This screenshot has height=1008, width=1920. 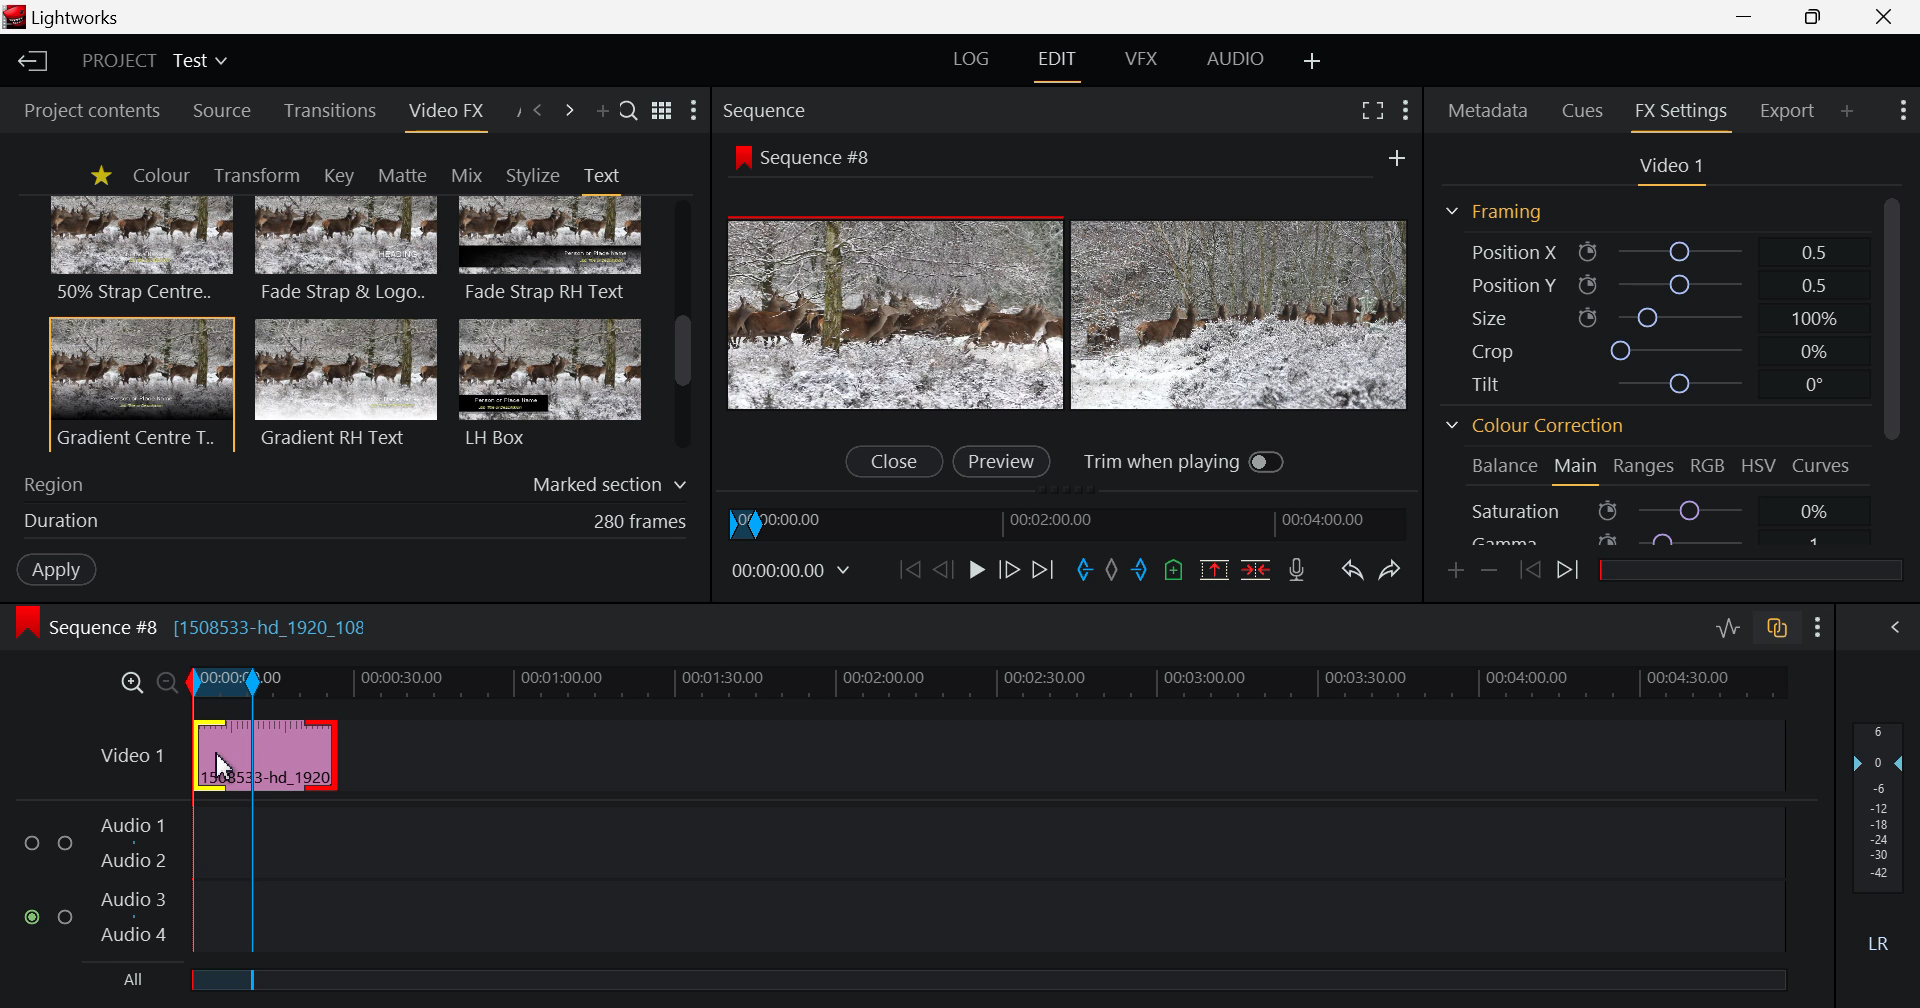 What do you see at coordinates (130, 752) in the screenshot?
I see `Video Layer` at bounding box center [130, 752].